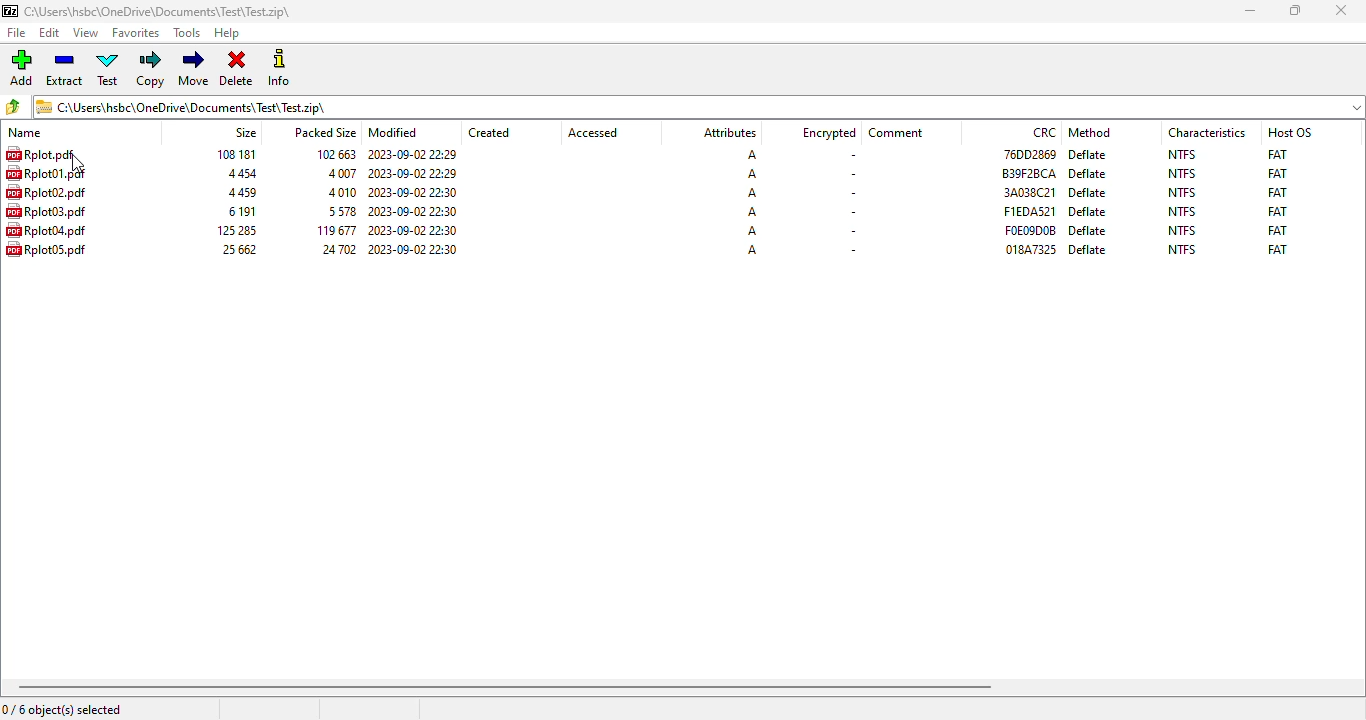 This screenshot has height=720, width=1366. I want to click on A, so click(752, 174).